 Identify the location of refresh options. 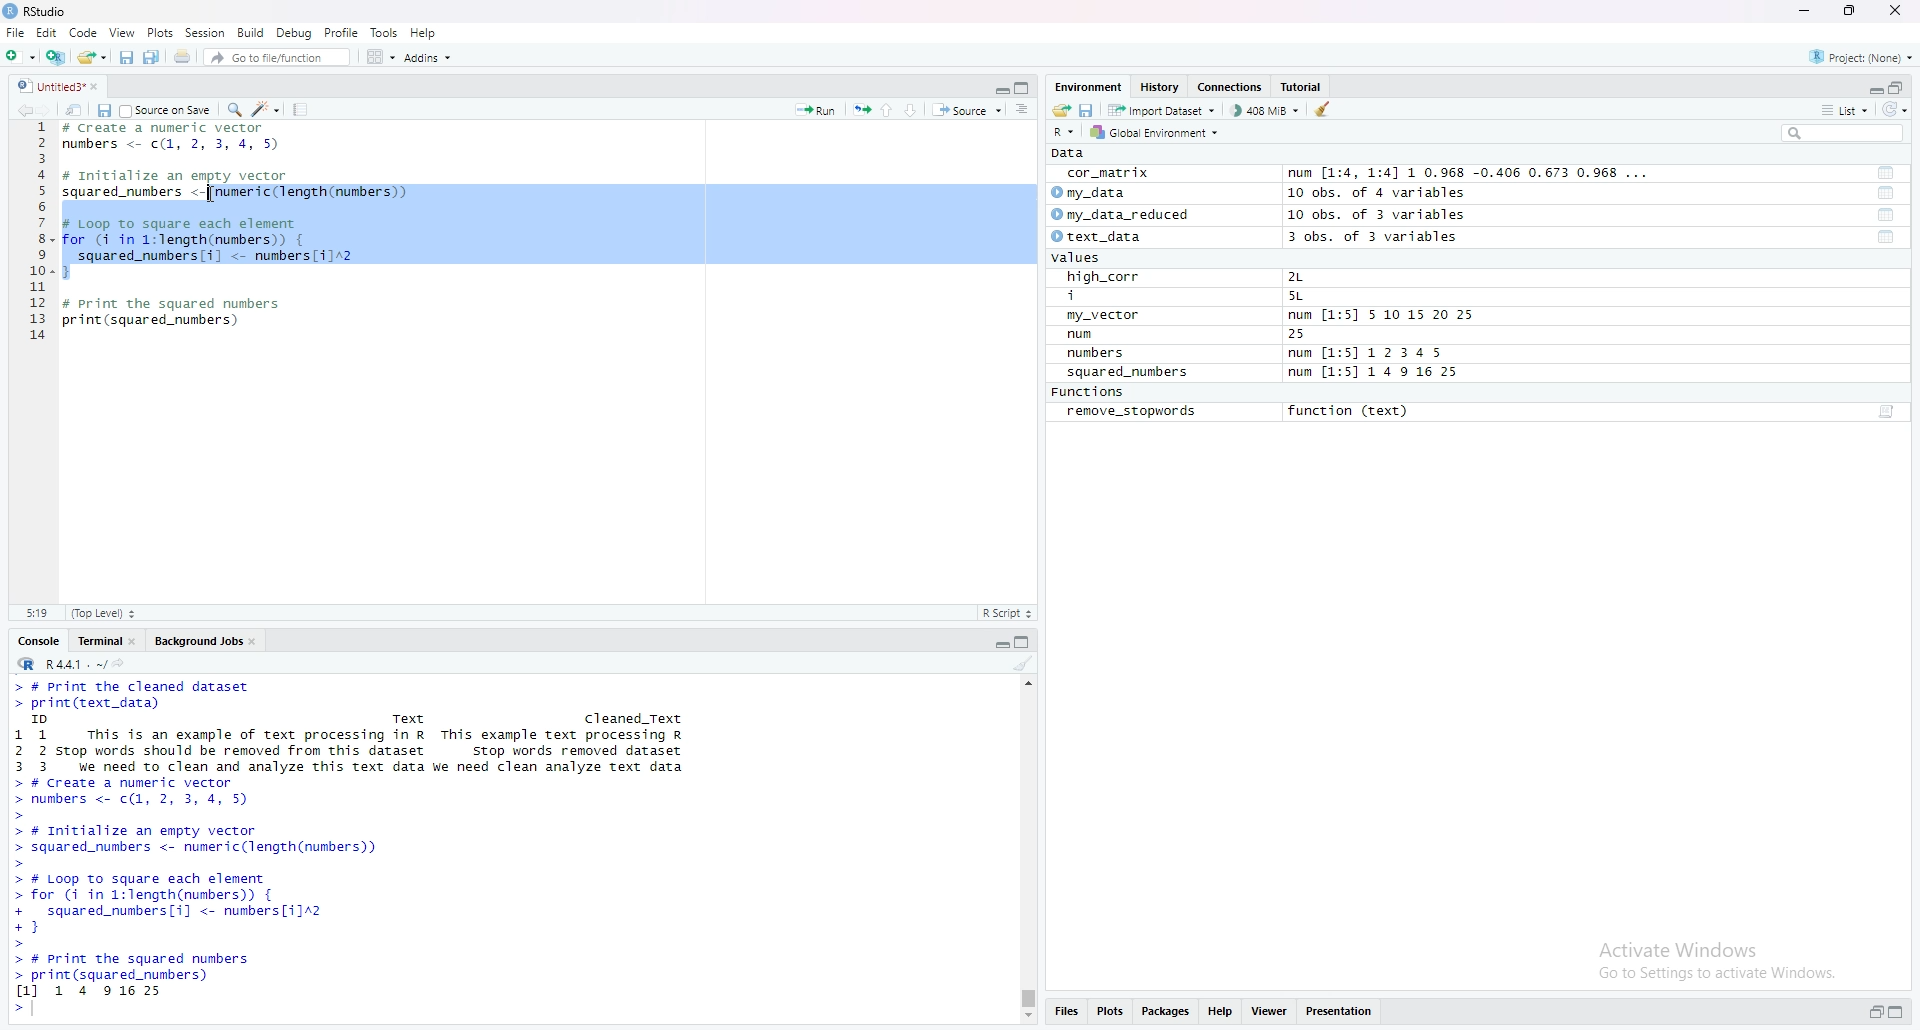
(1895, 110).